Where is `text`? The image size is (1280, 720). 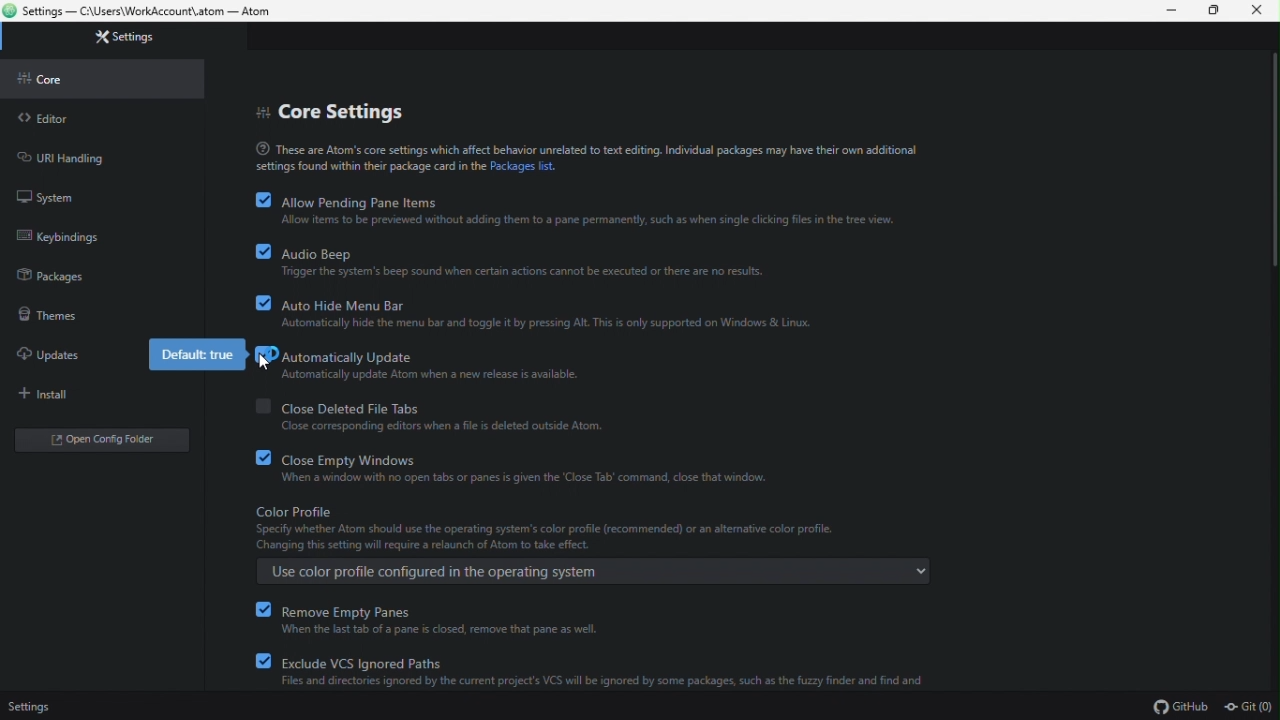
text is located at coordinates (588, 158).